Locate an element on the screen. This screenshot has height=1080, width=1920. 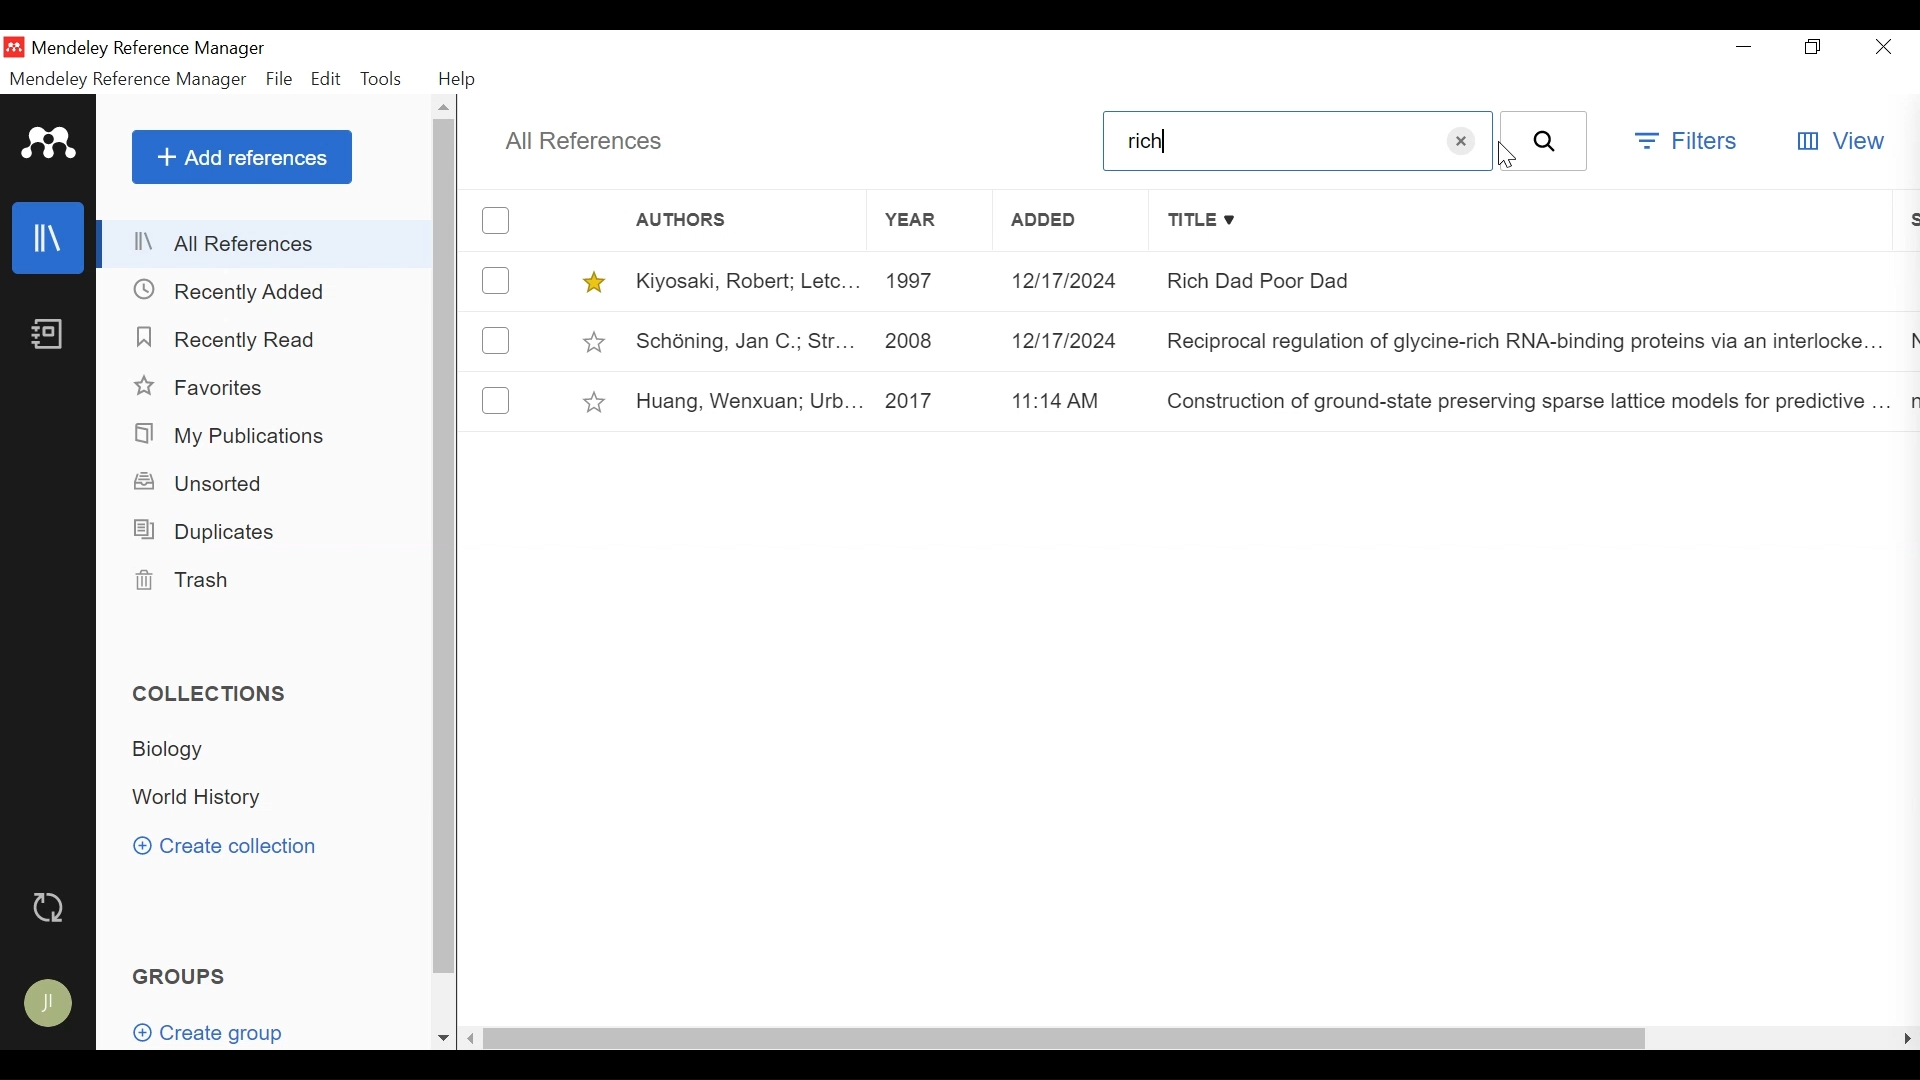
Mendeley Reference Manager is located at coordinates (181, 49).